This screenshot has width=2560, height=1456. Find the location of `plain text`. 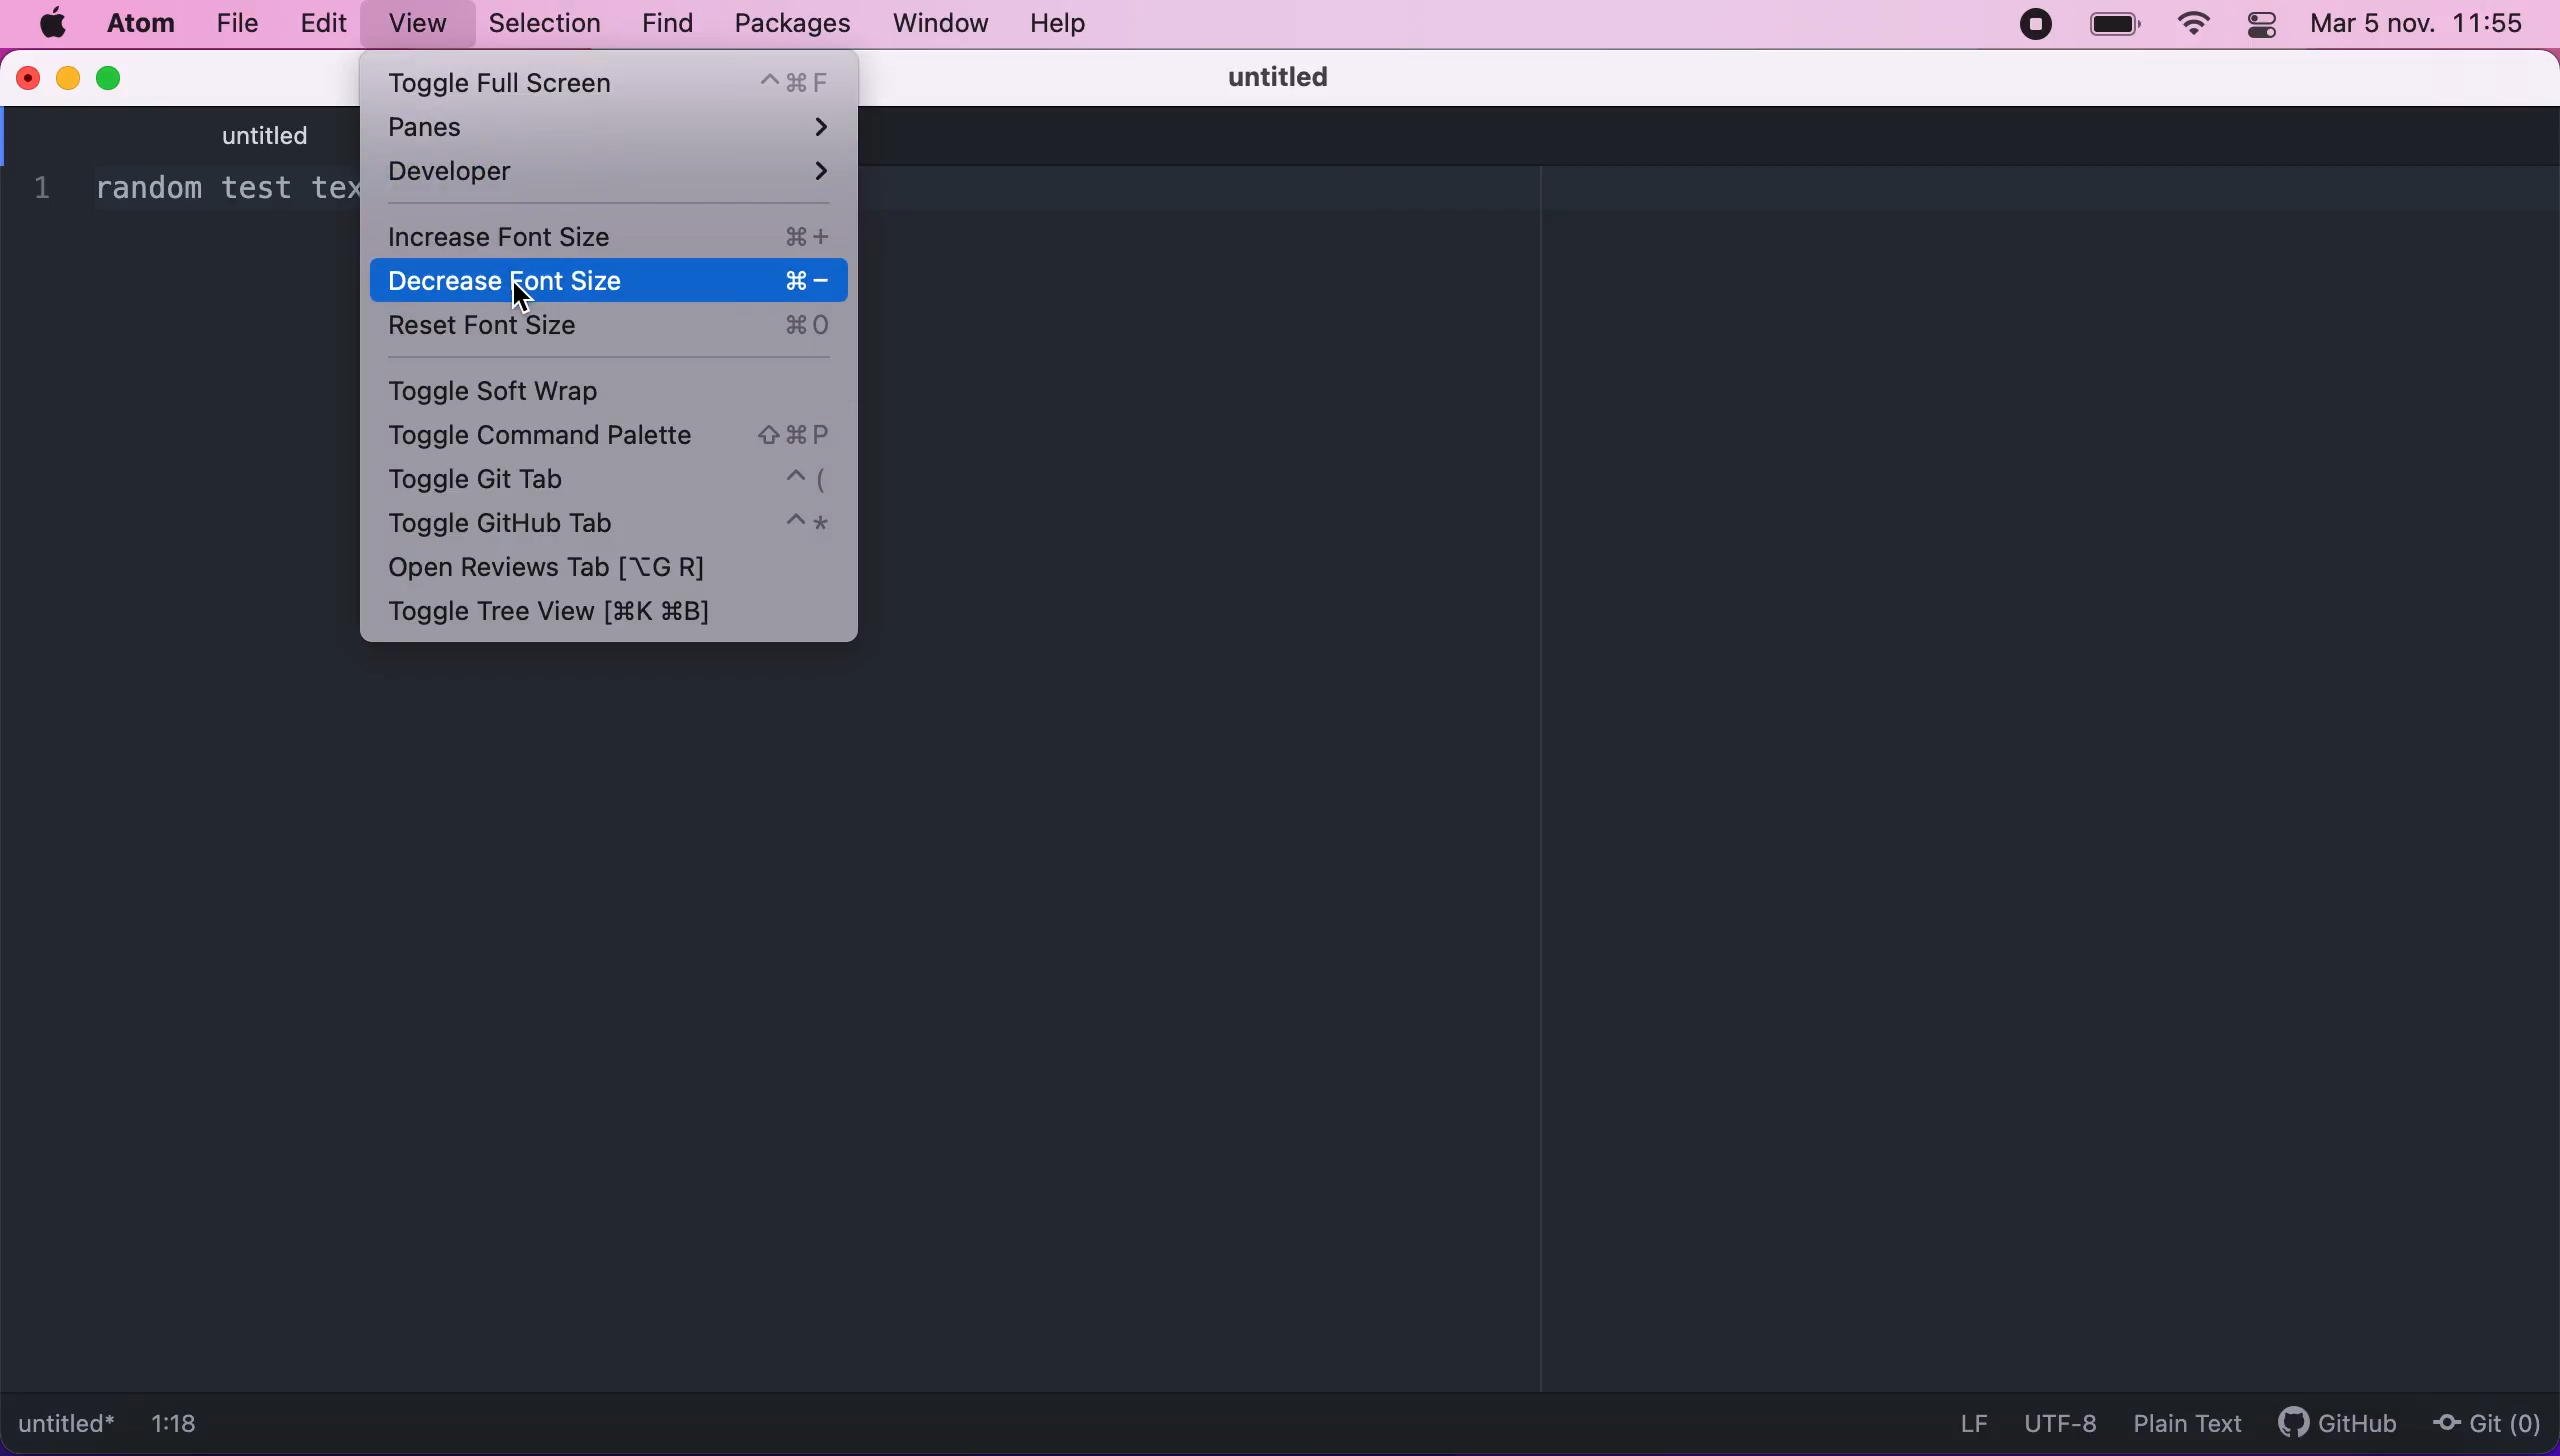

plain text is located at coordinates (2182, 1424).